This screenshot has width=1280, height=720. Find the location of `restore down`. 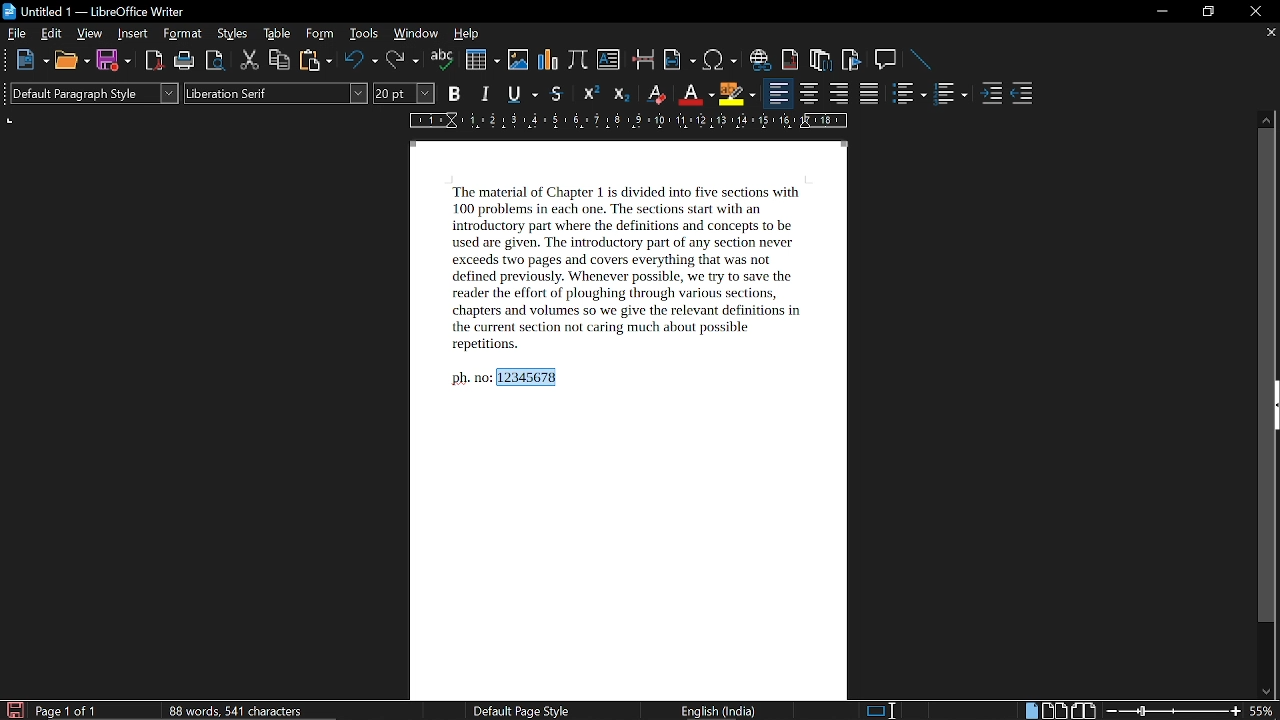

restore down is located at coordinates (1207, 12).